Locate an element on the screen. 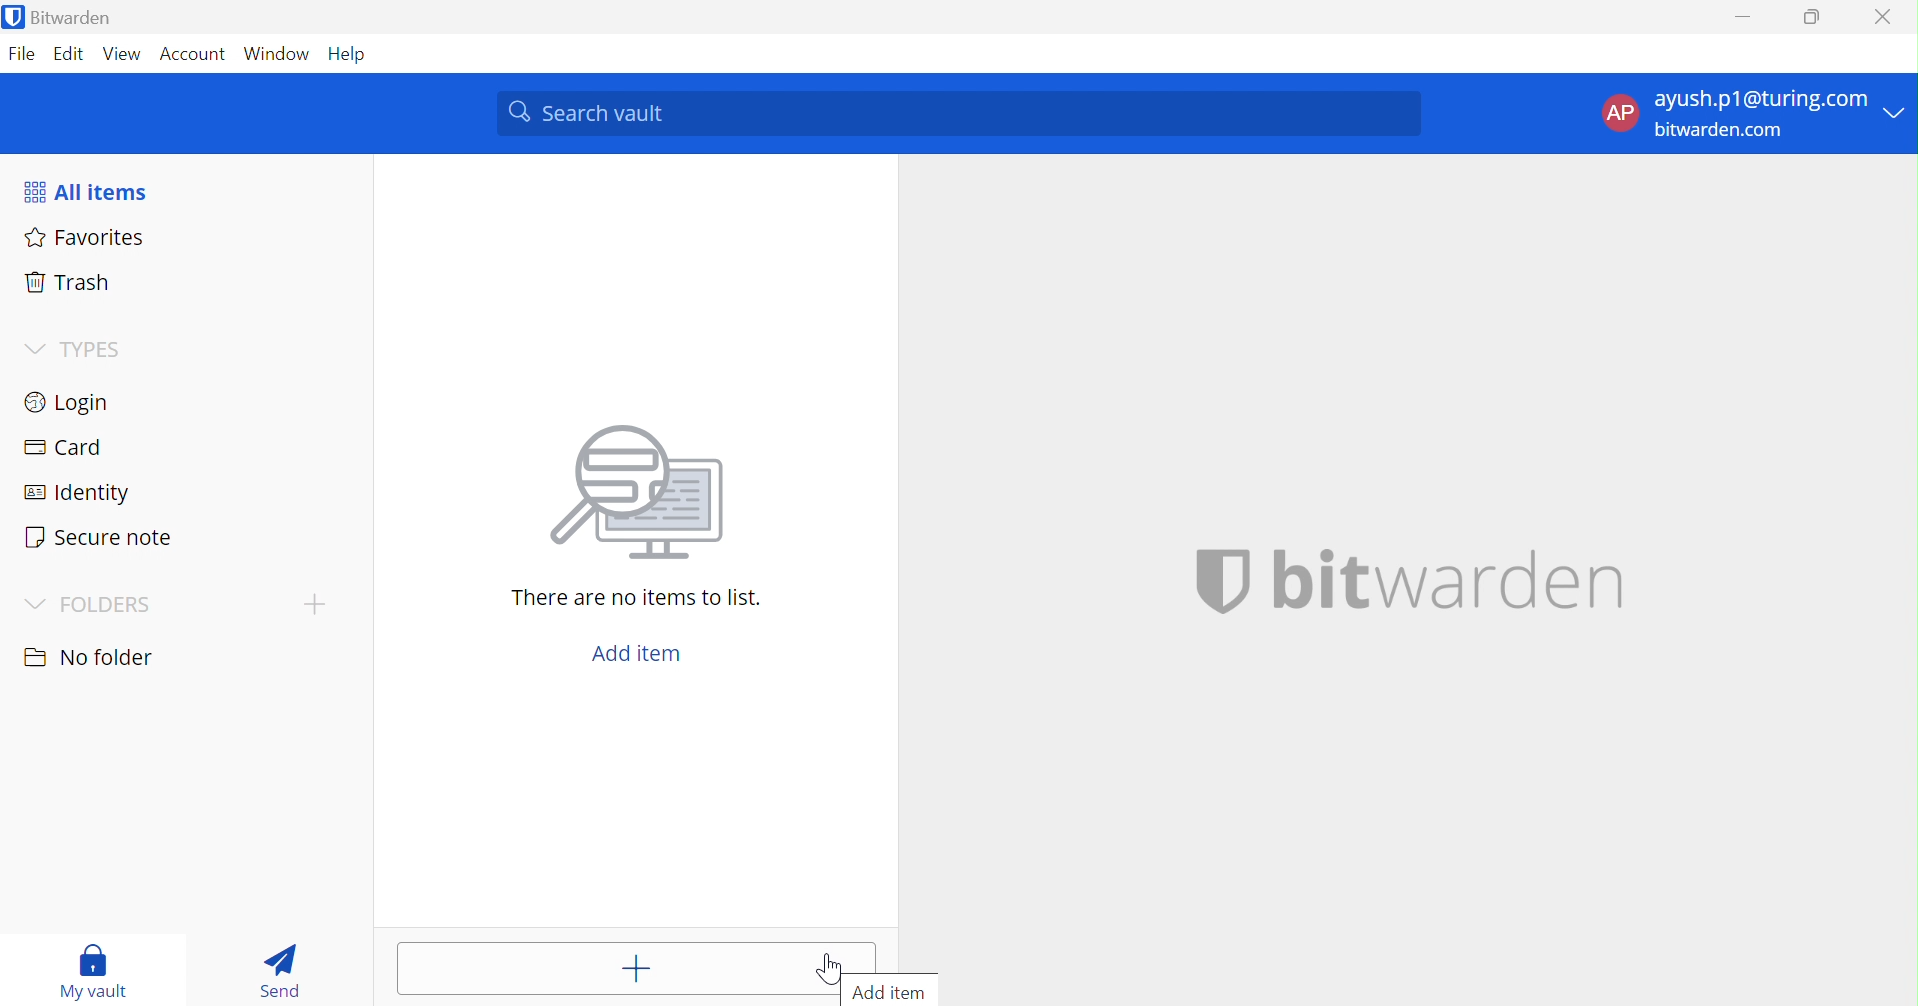  View is located at coordinates (122, 54).